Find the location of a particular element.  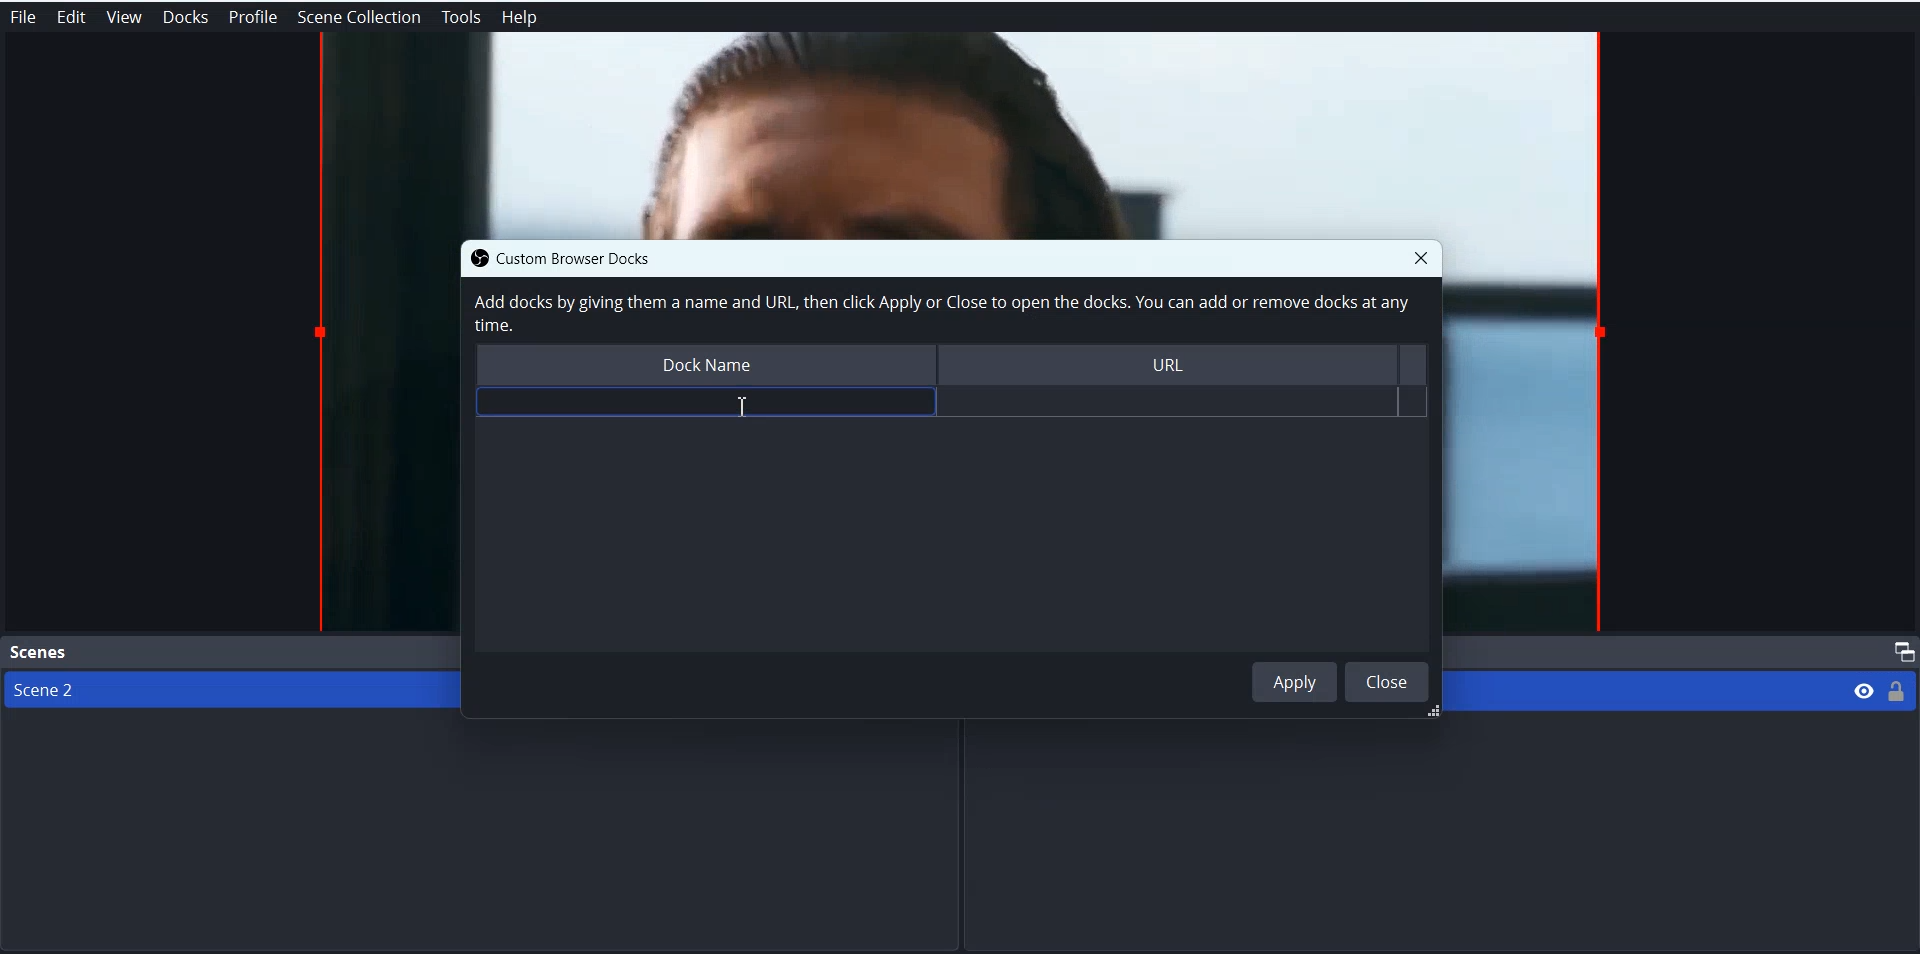

Tools is located at coordinates (461, 18).